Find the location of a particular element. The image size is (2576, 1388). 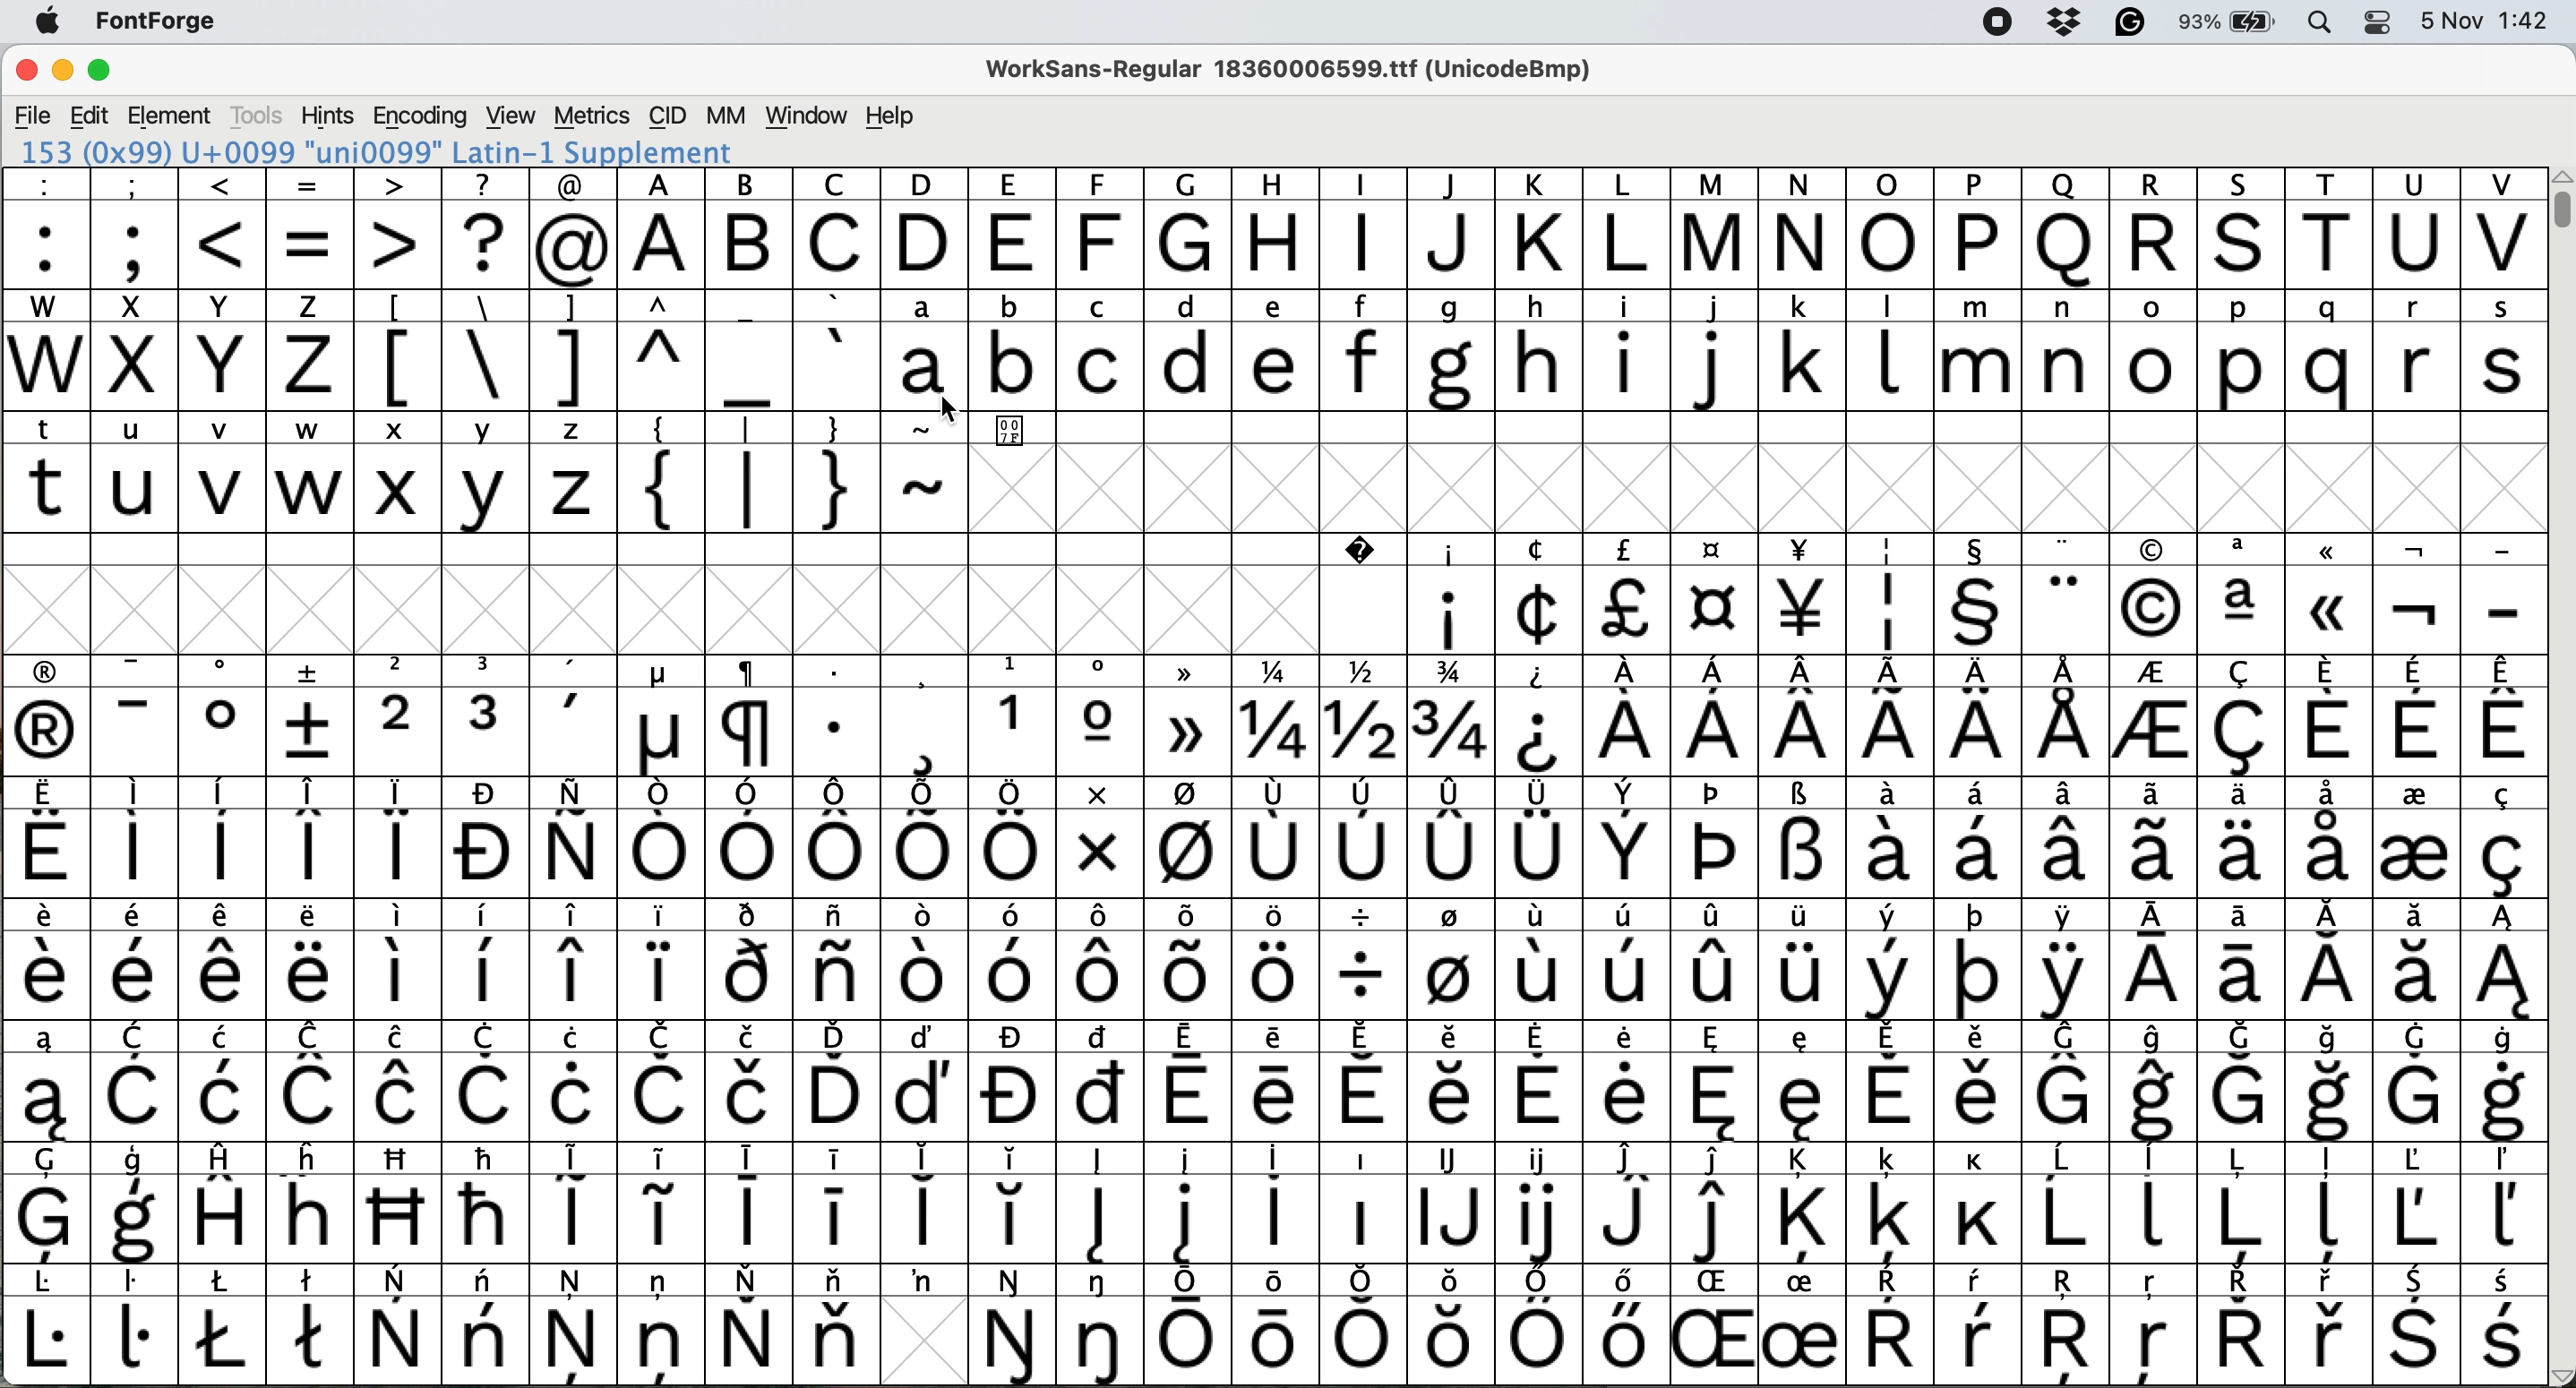

symbol is located at coordinates (1189, 958).